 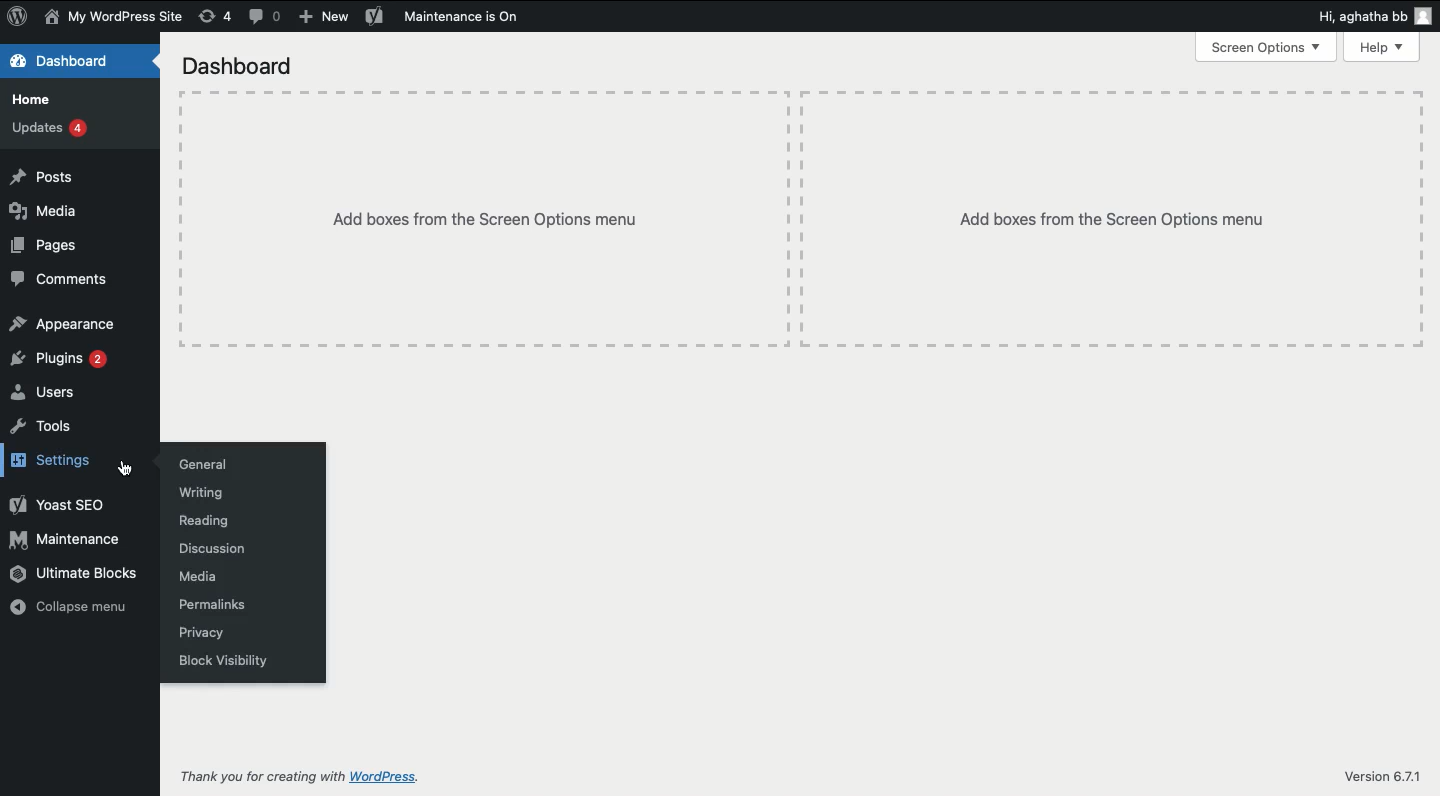 I want to click on dashboard, so click(x=241, y=67).